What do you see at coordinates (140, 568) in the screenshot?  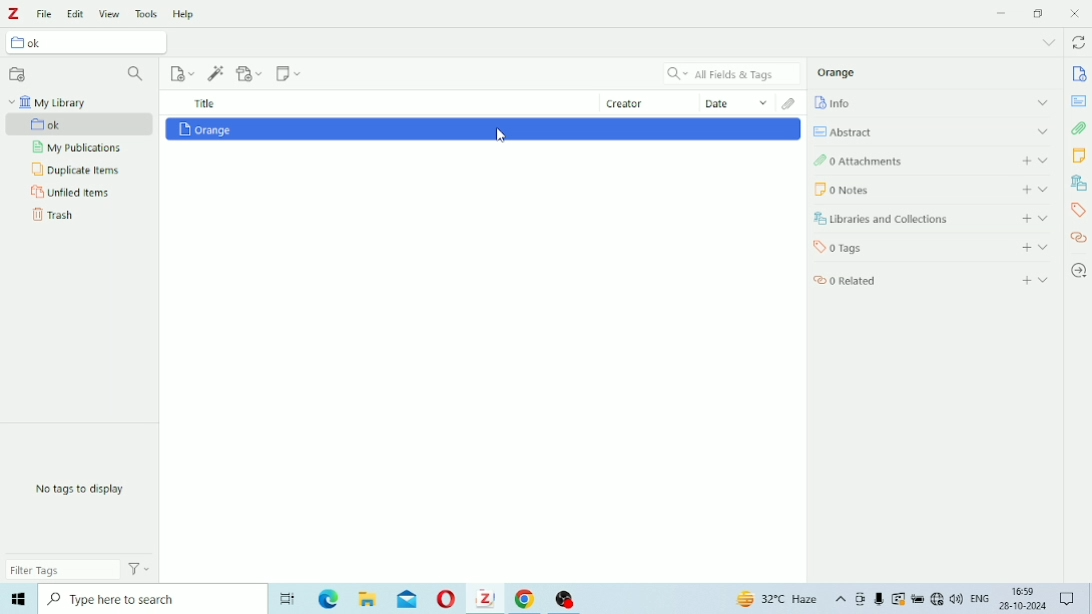 I see `Actions` at bounding box center [140, 568].